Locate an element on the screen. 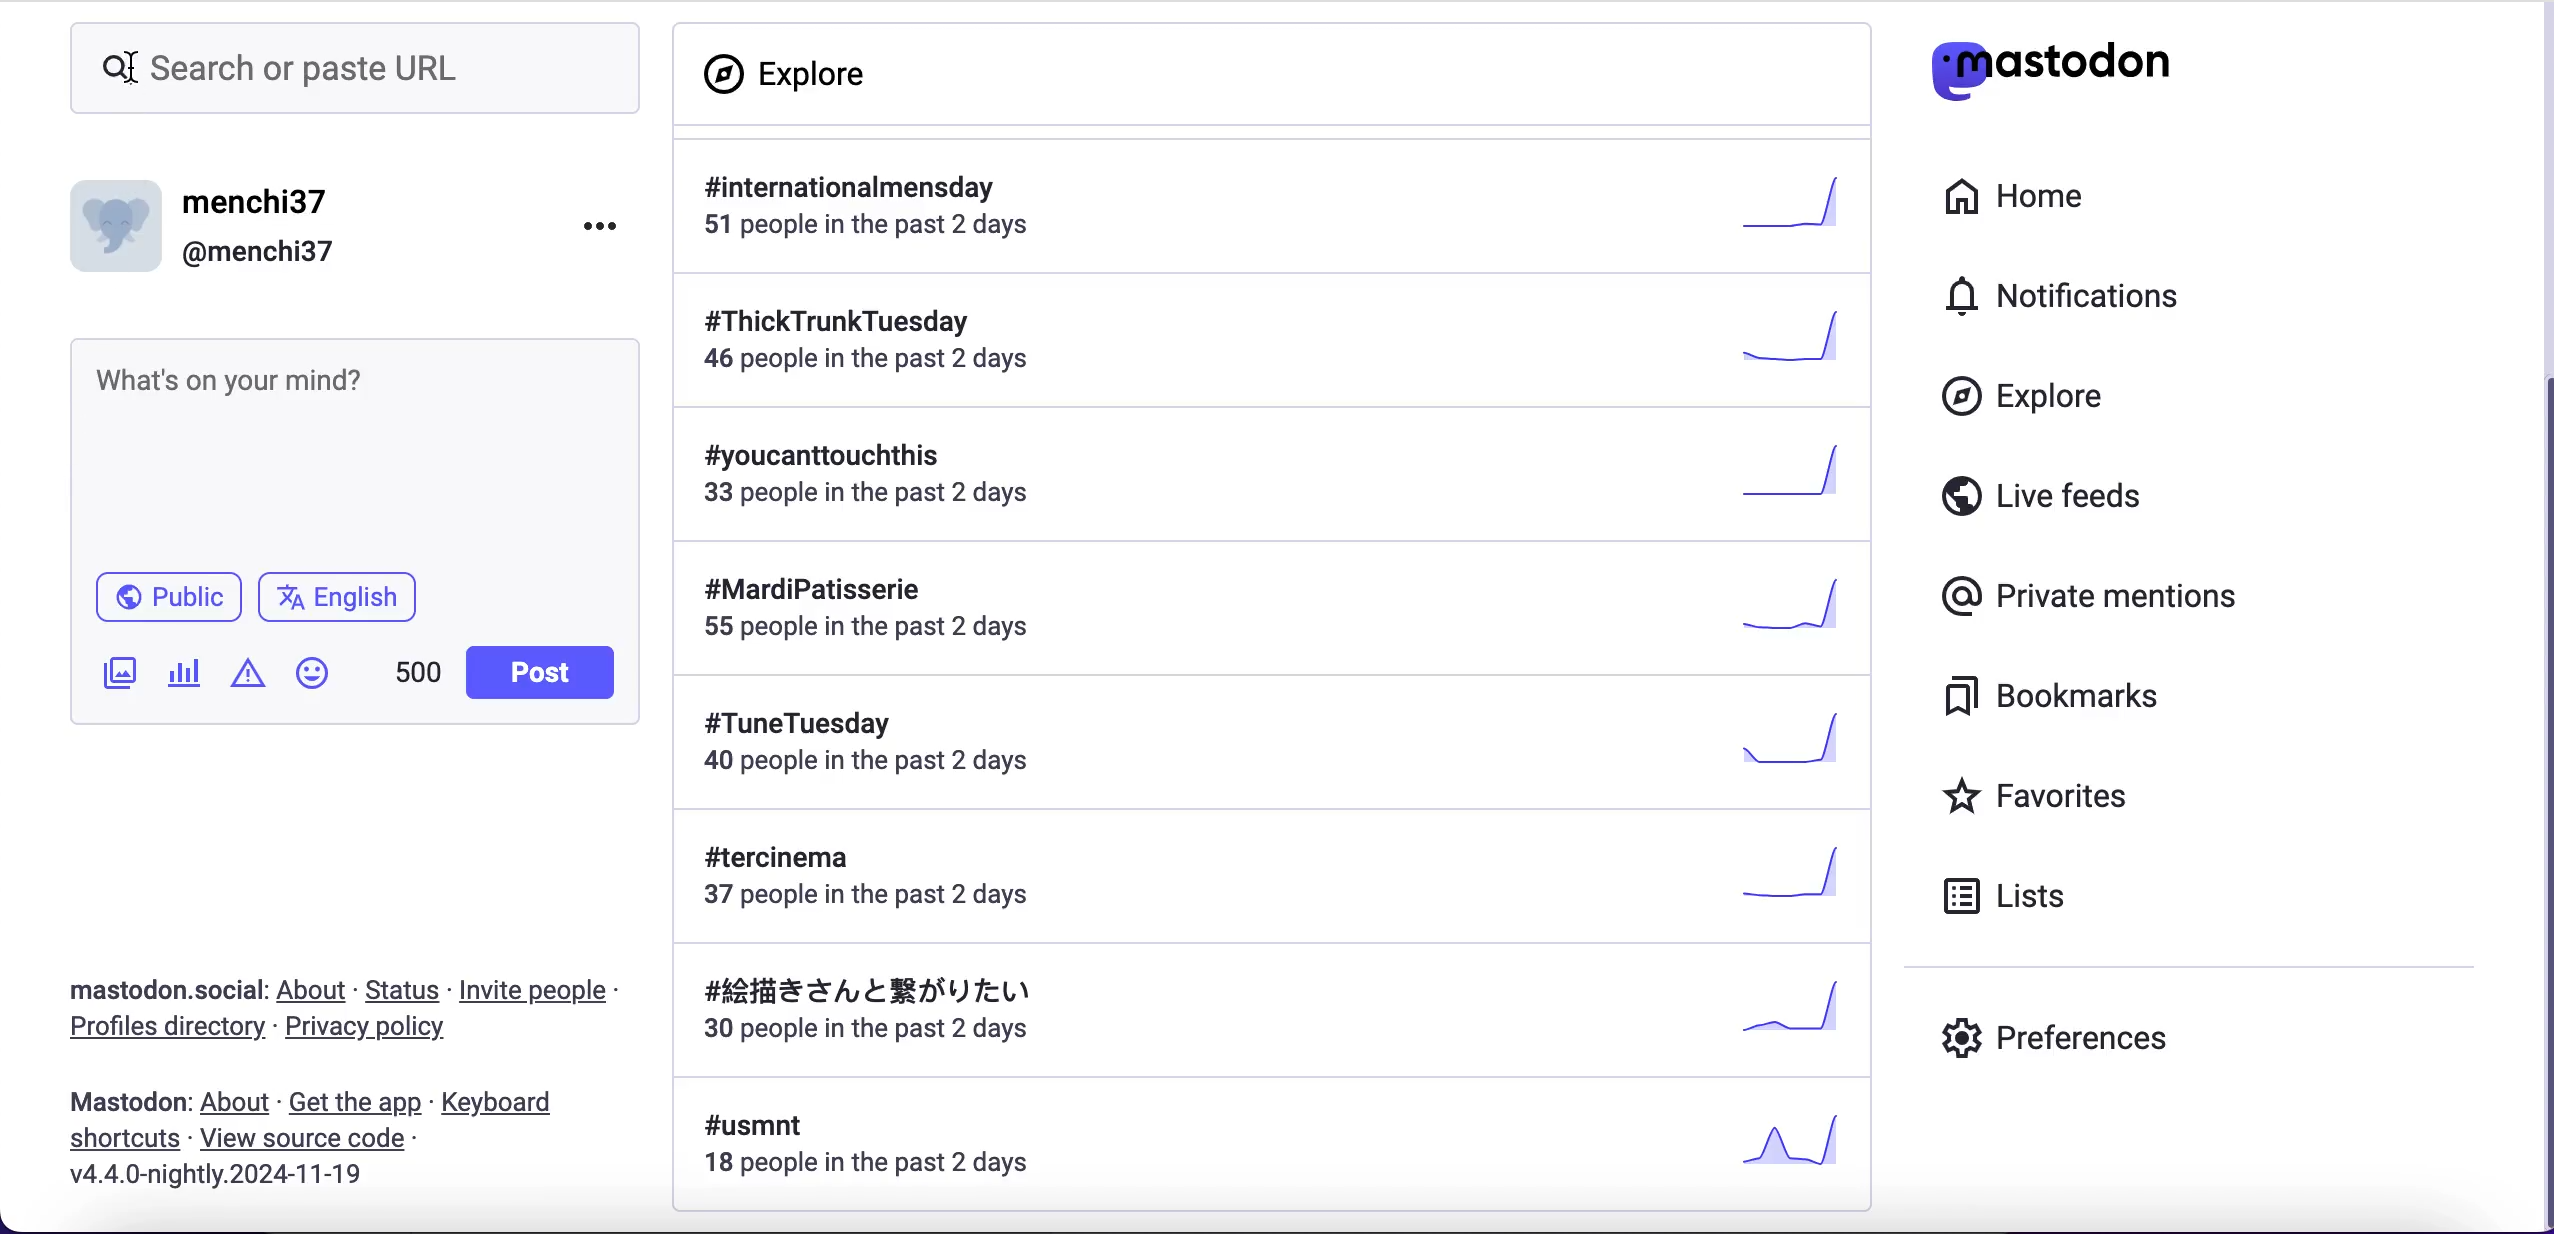 Image resolution: width=2554 pixels, height=1234 pixels. add image is located at coordinates (118, 677).